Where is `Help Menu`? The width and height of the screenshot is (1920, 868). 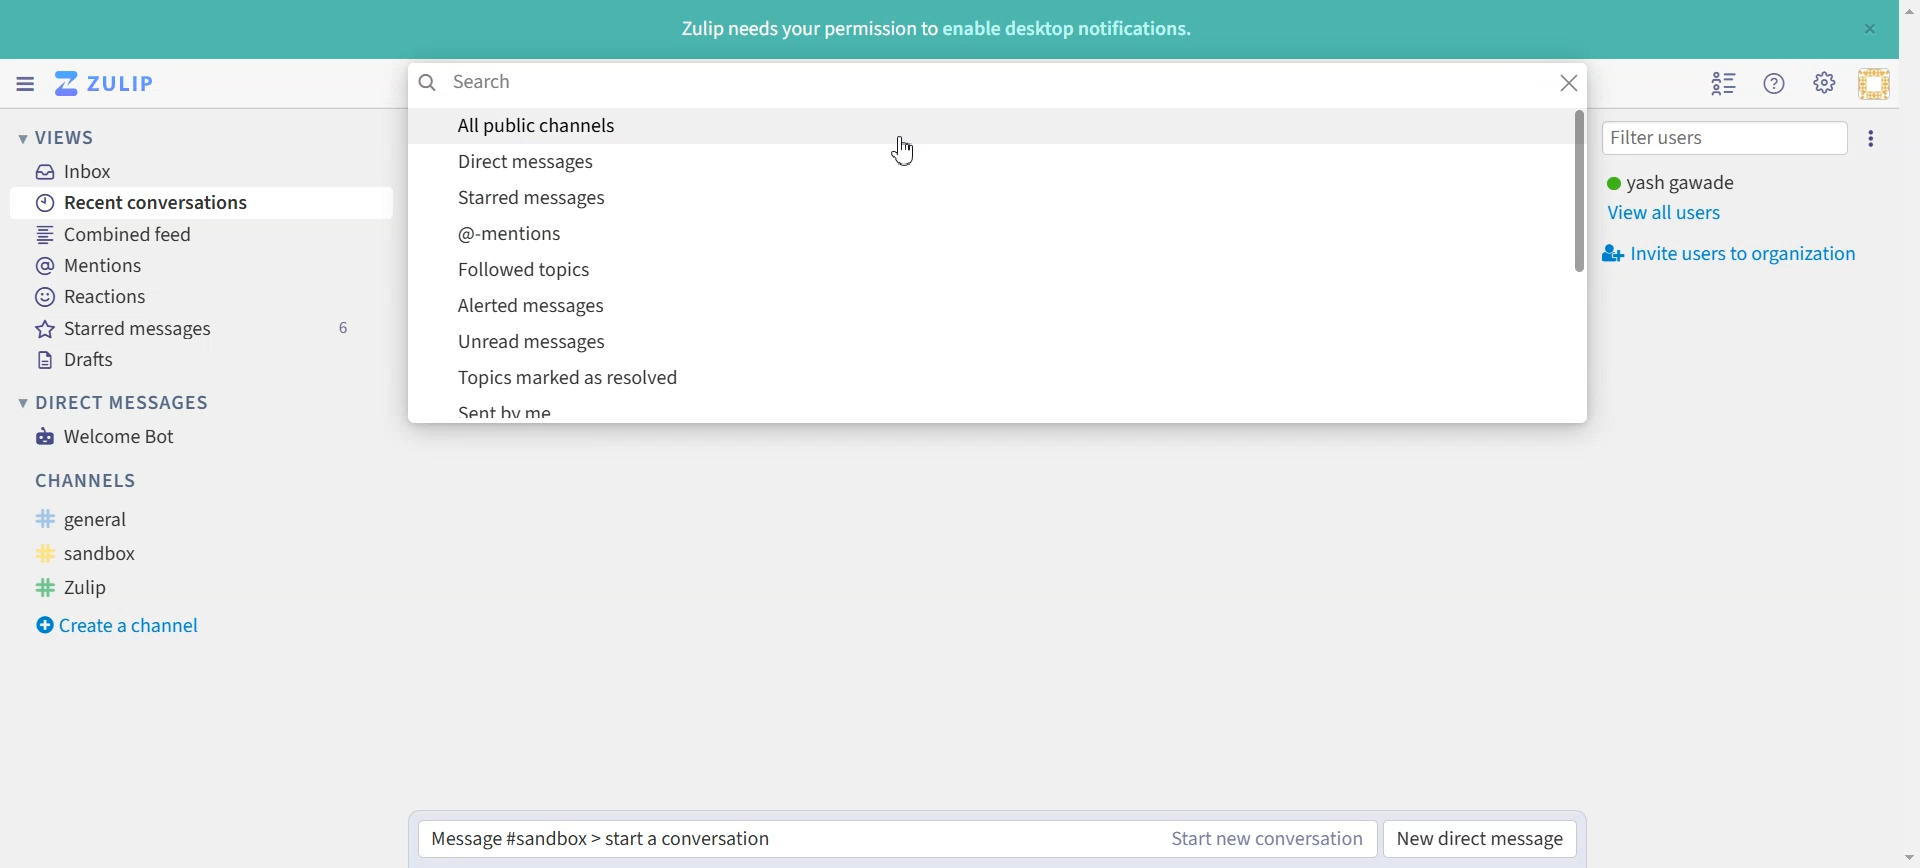 Help Menu is located at coordinates (1775, 84).